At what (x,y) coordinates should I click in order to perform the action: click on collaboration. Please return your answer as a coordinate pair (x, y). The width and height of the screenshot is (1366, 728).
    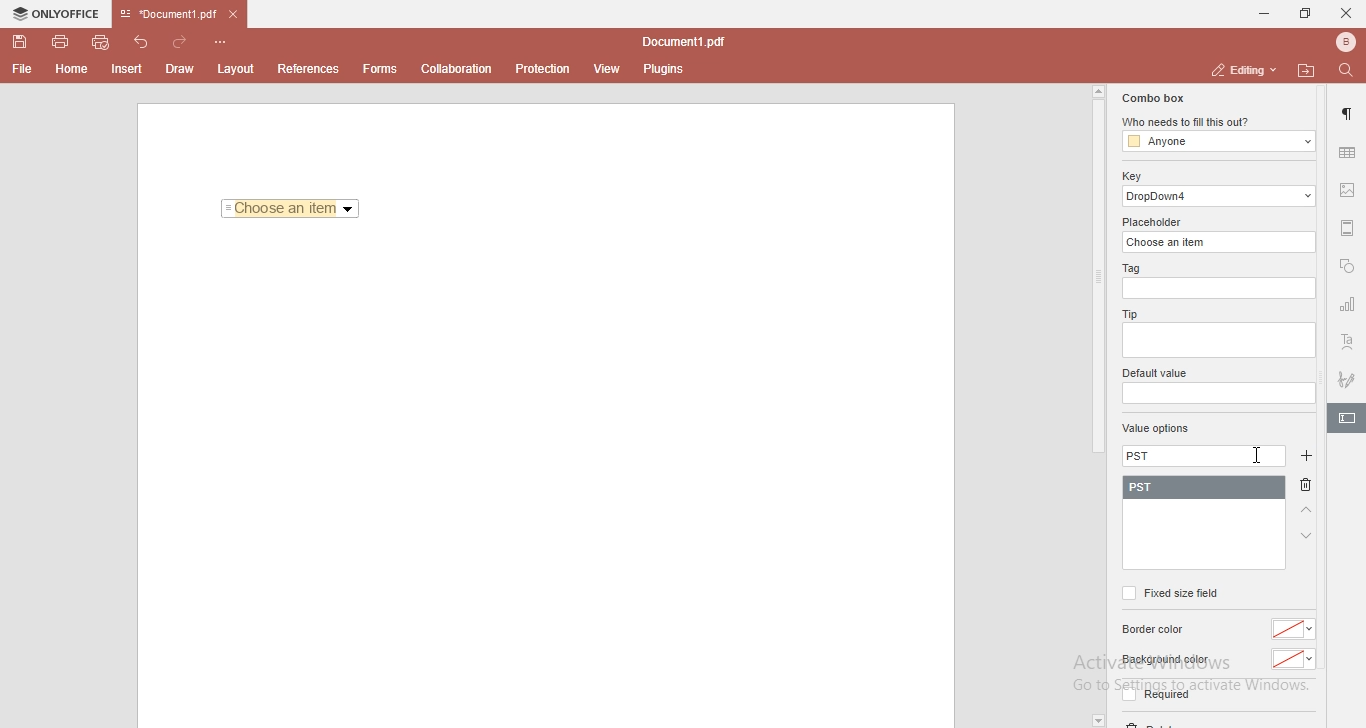
    Looking at the image, I should click on (461, 67).